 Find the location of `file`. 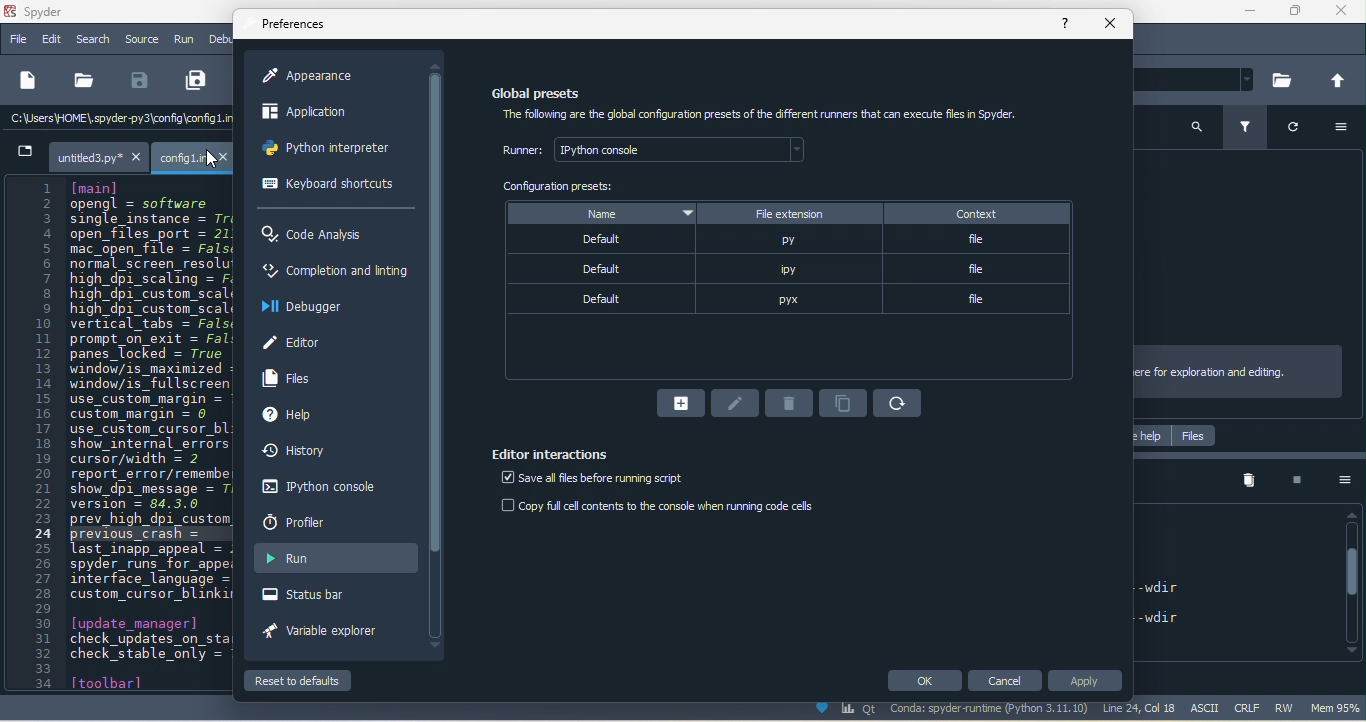

file is located at coordinates (18, 40).